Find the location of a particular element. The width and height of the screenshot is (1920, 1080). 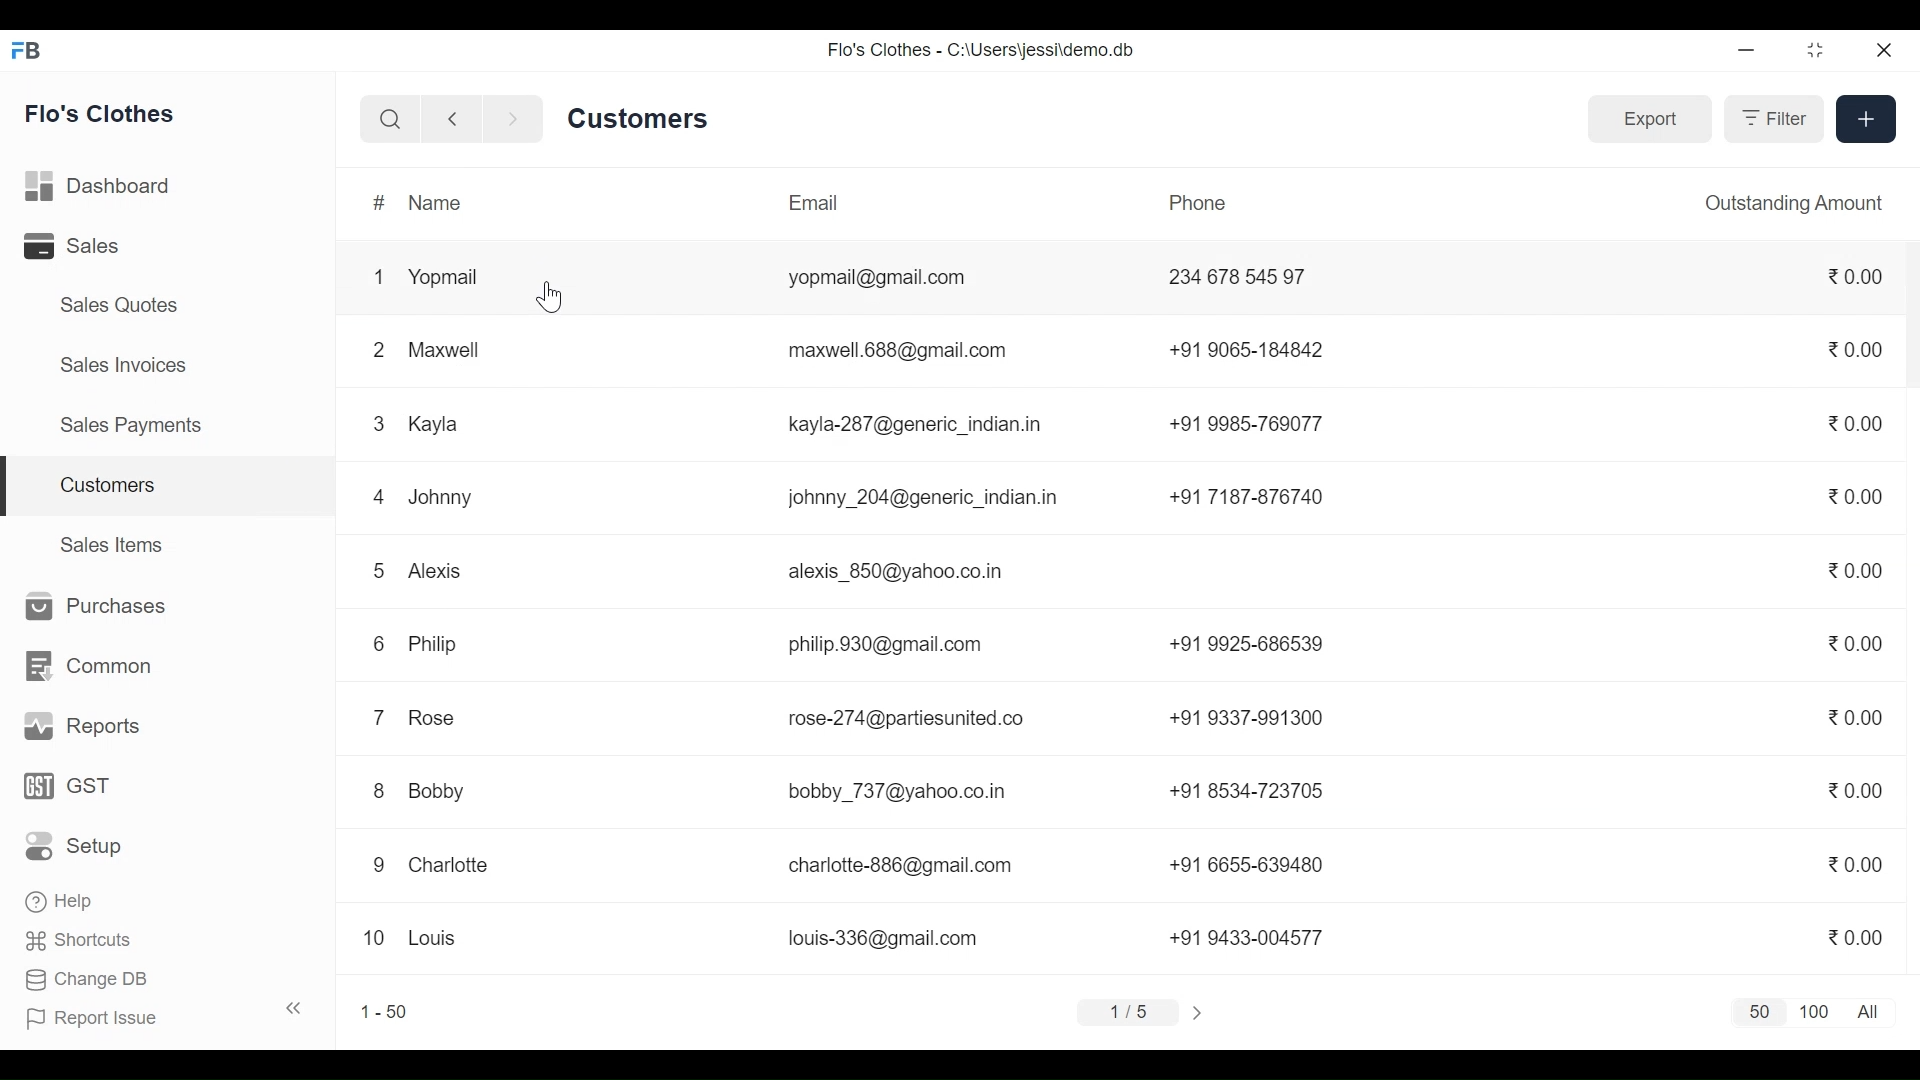

Dashboard is located at coordinates (104, 187).